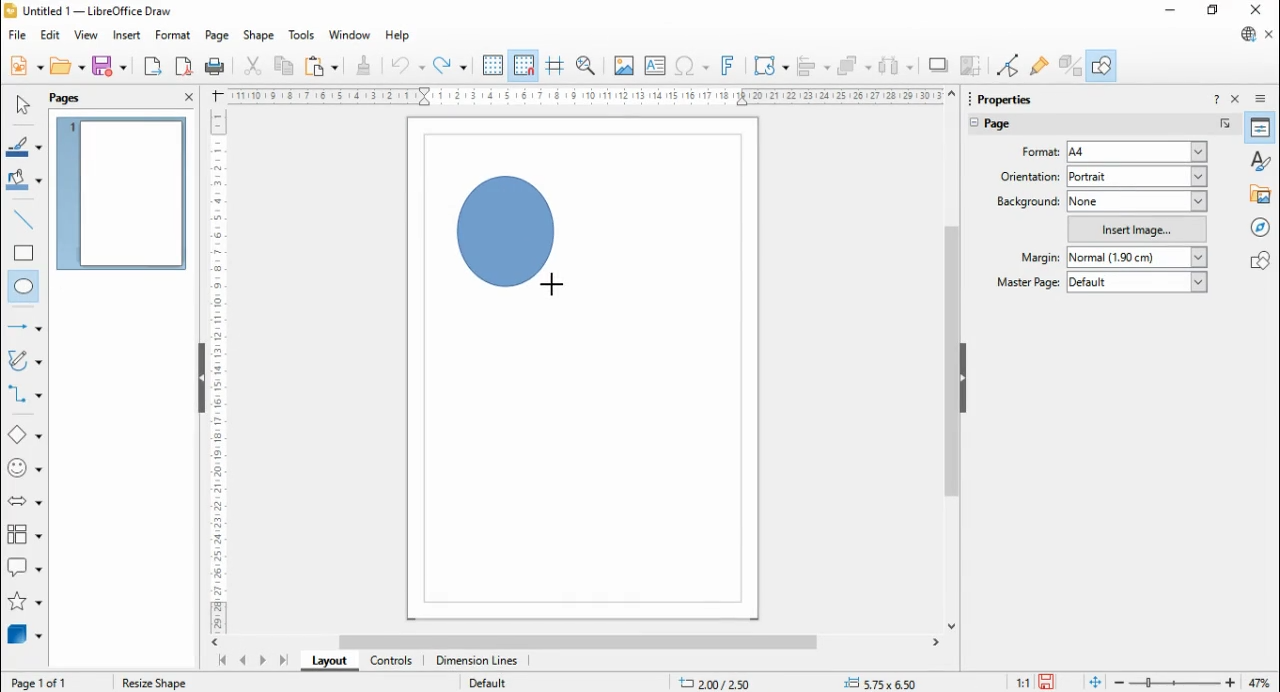 The height and width of the screenshot is (692, 1280). I want to click on previous page, so click(244, 661).